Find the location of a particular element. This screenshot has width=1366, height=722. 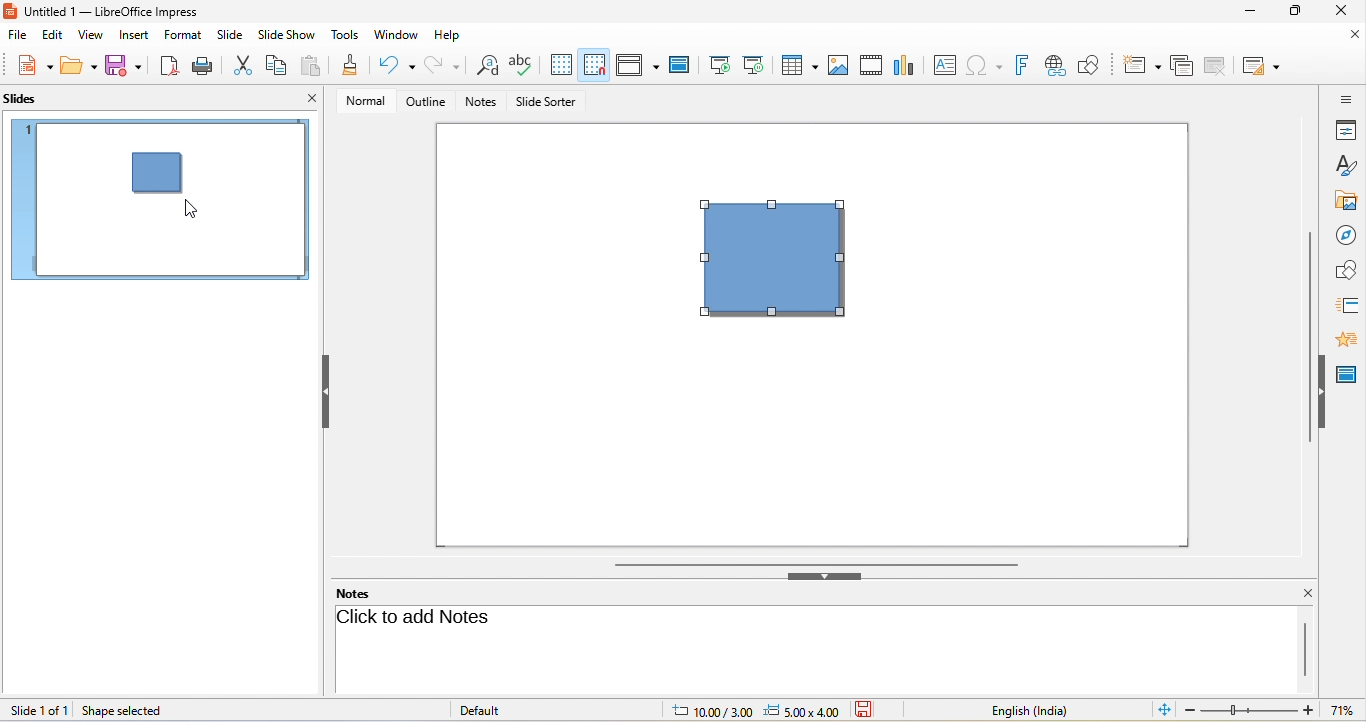

master slide is located at coordinates (677, 63).